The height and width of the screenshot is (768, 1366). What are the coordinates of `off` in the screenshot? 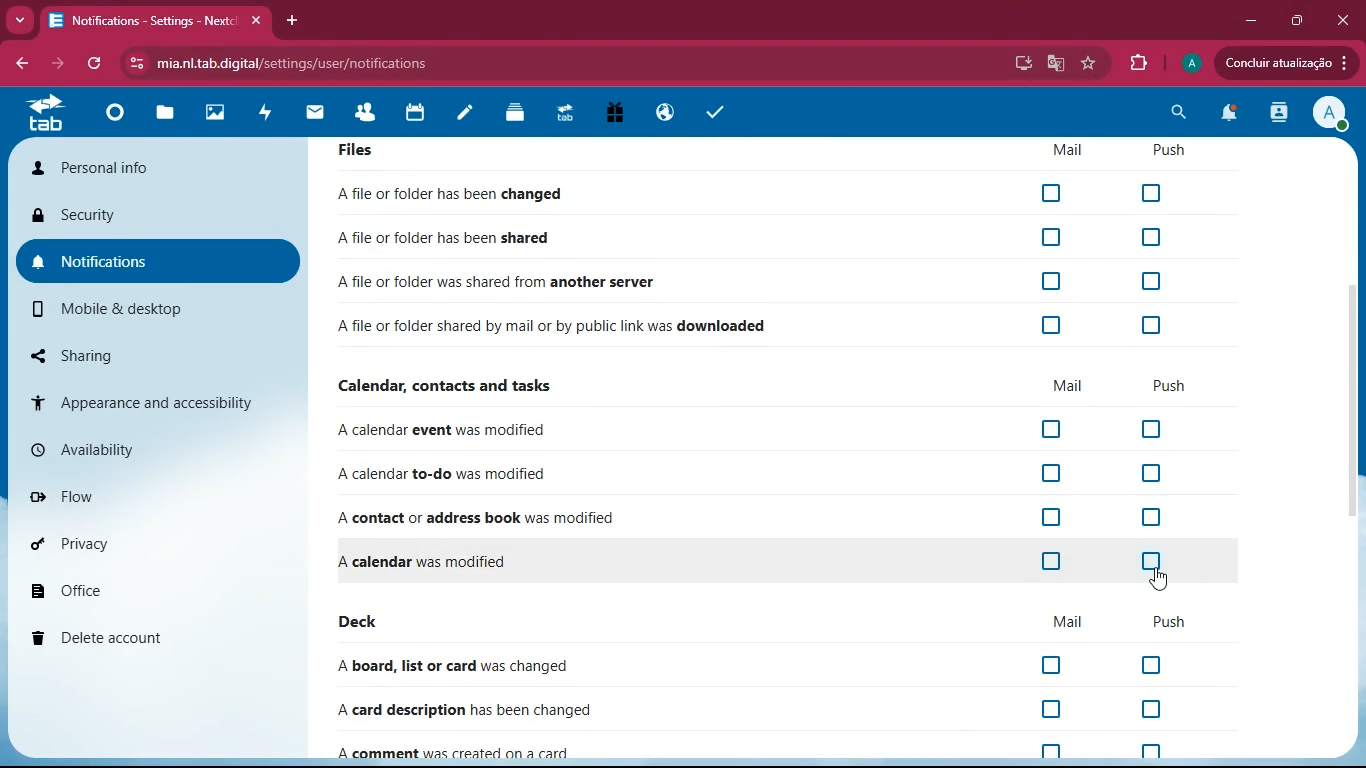 It's located at (1048, 748).